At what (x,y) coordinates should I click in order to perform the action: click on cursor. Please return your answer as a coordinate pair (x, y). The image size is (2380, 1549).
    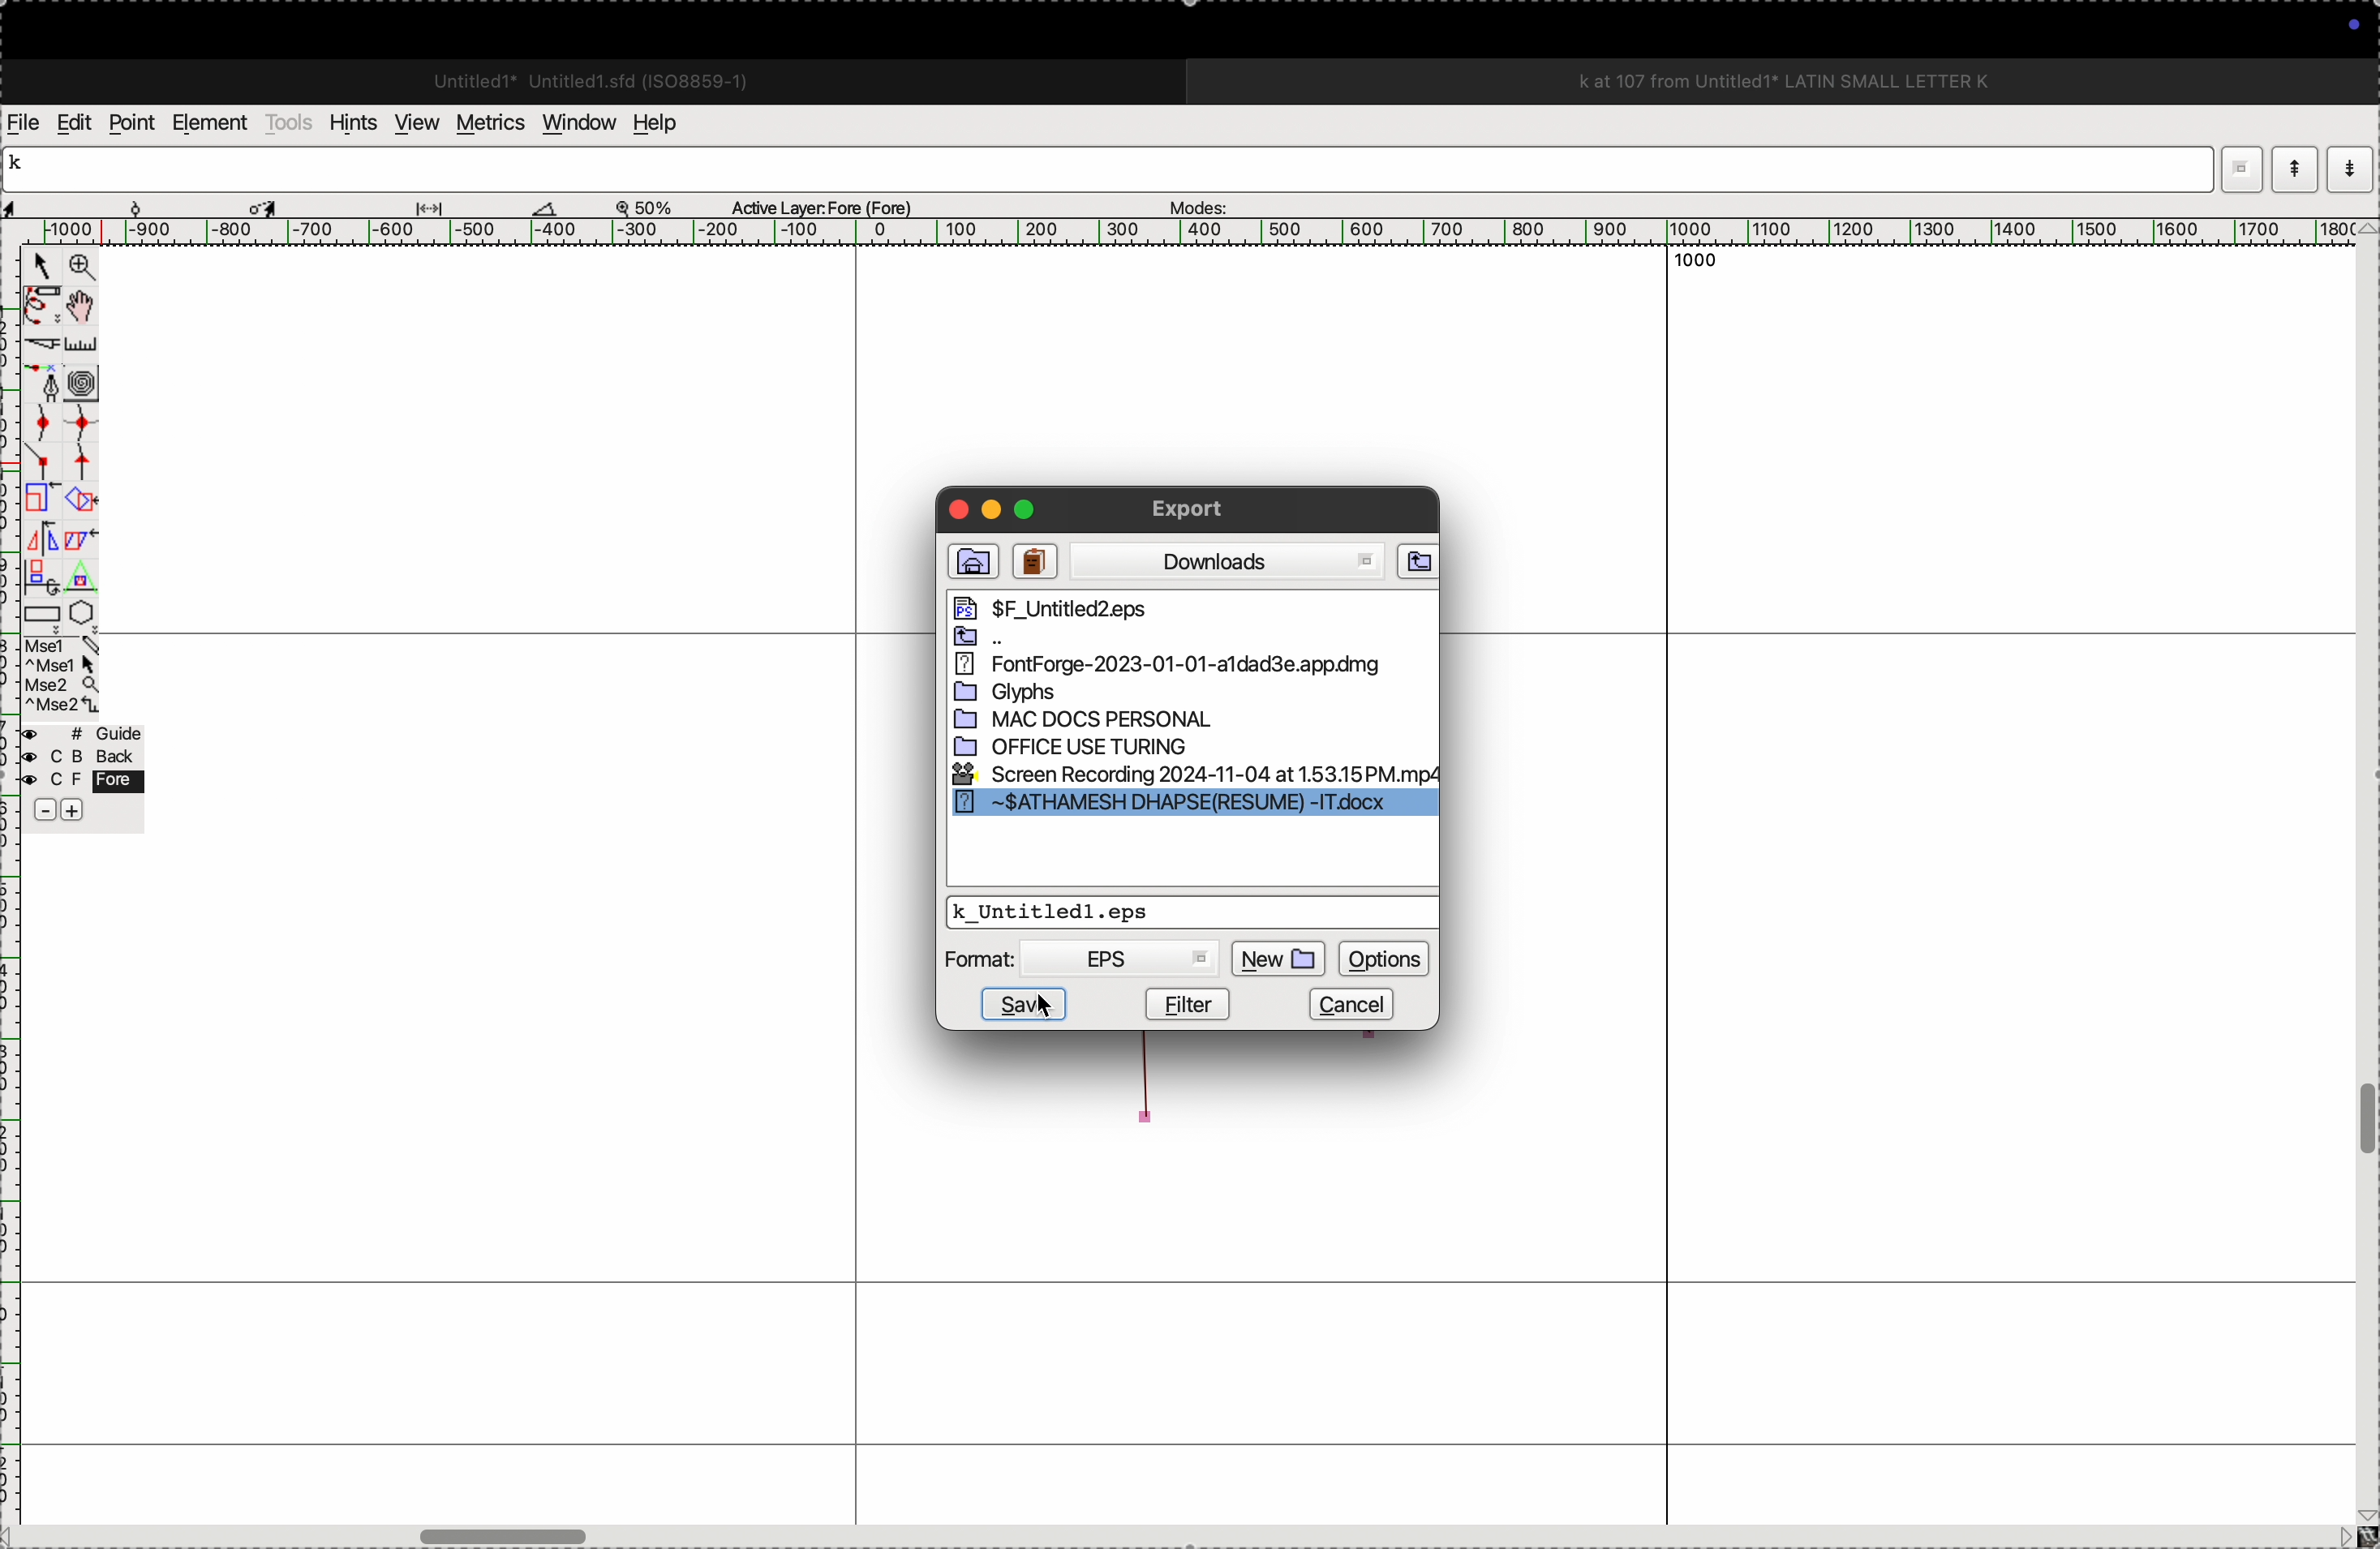
    Looking at the image, I should click on (41, 269).